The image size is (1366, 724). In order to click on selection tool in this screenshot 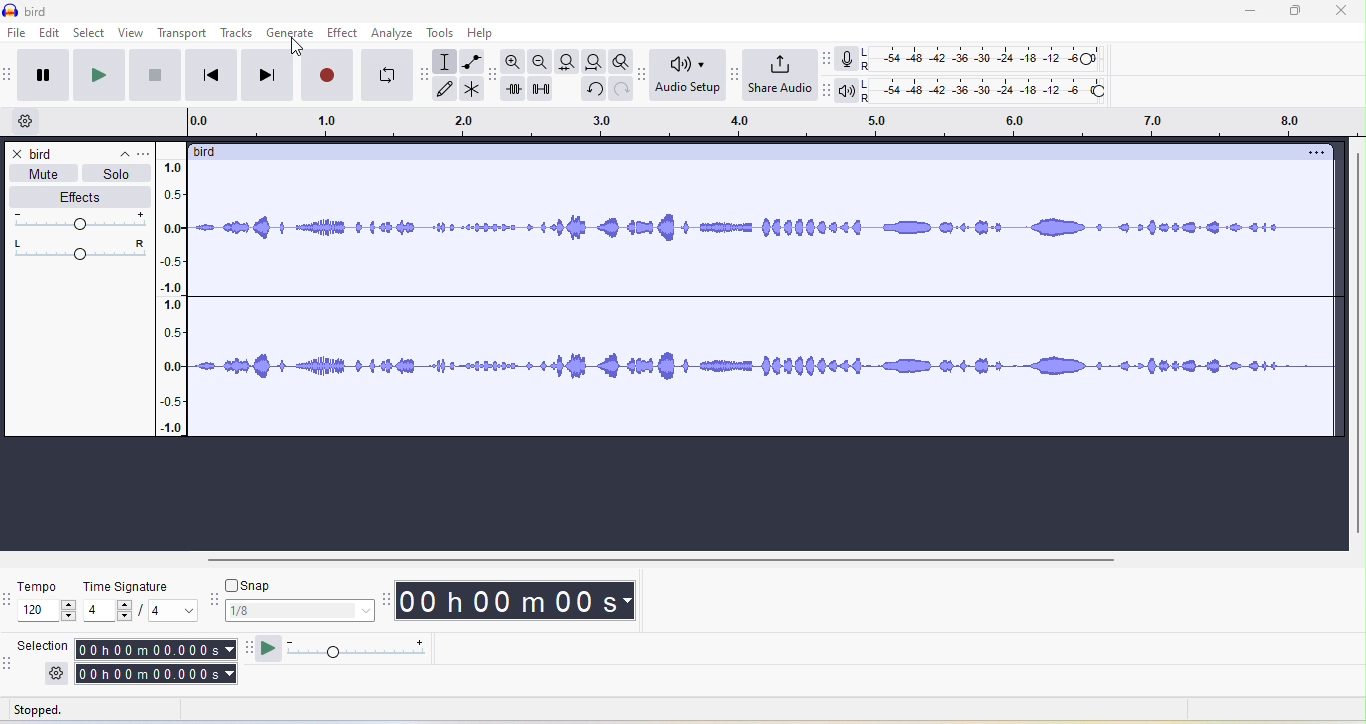, I will do `click(449, 59)`.